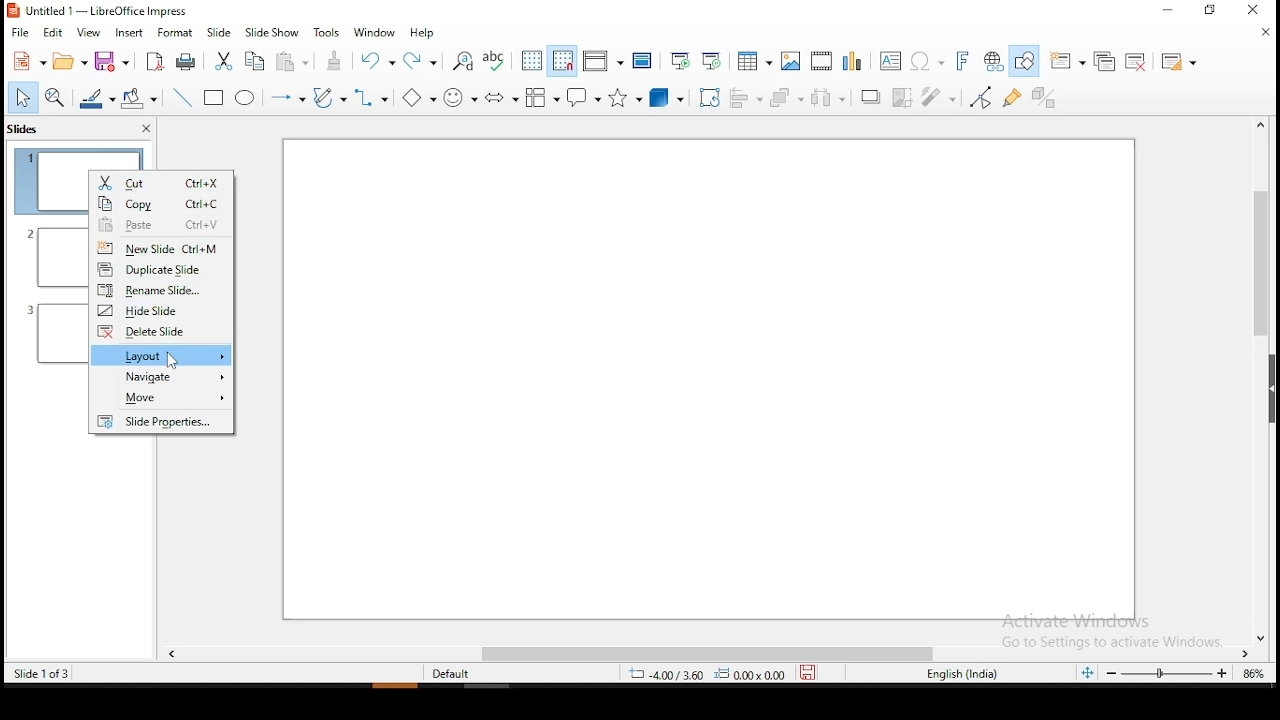  What do you see at coordinates (140, 97) in the screenshot?
I see `paint bucket tool` at bounding box center [140, 97].